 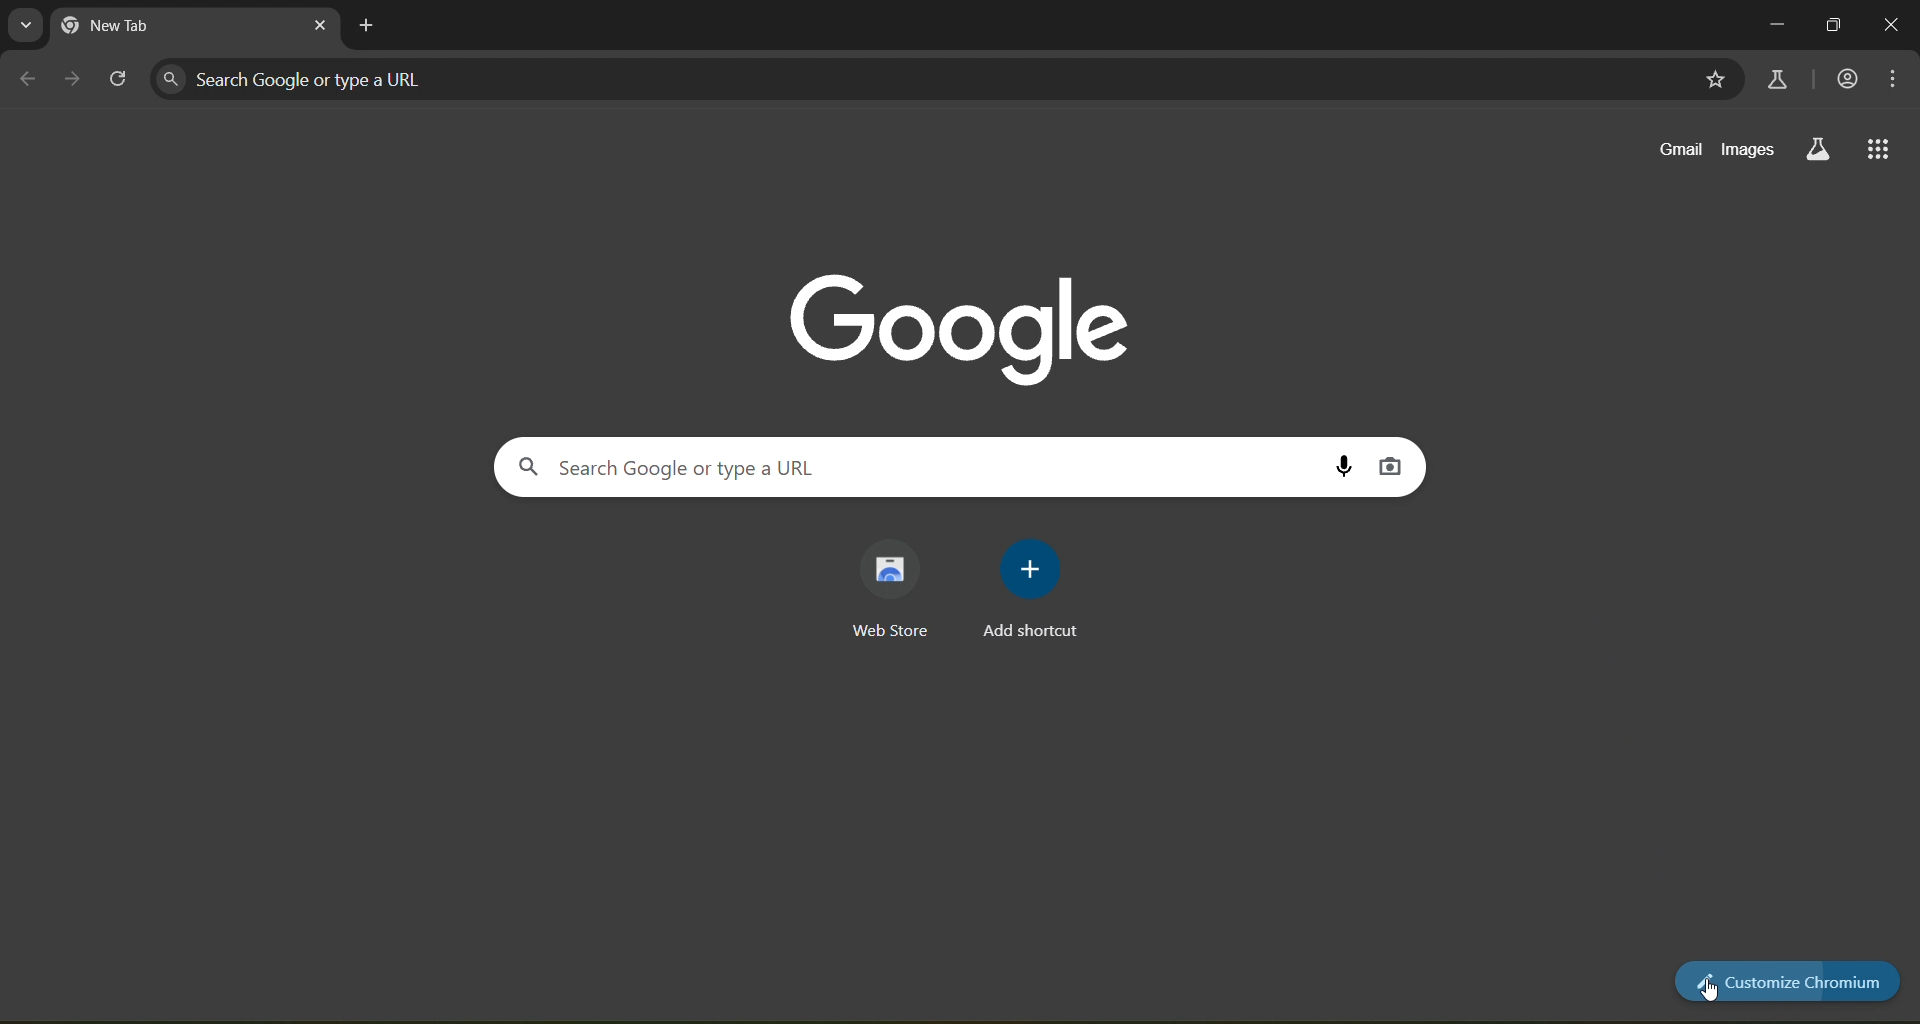 I want to click on search panel, so click(x=709, y=466).